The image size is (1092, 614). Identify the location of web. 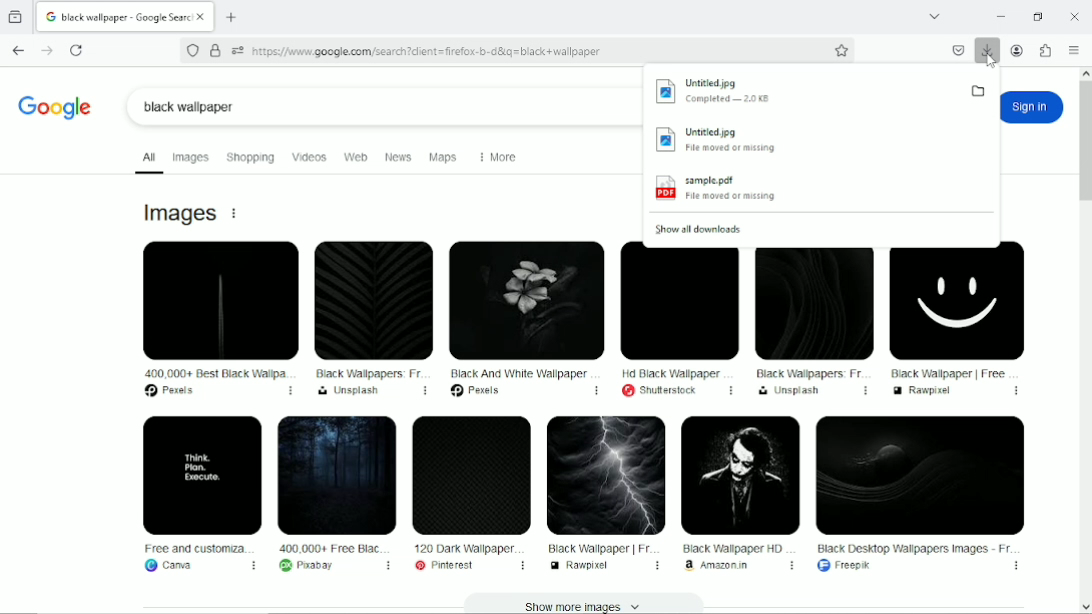
(355, 156).